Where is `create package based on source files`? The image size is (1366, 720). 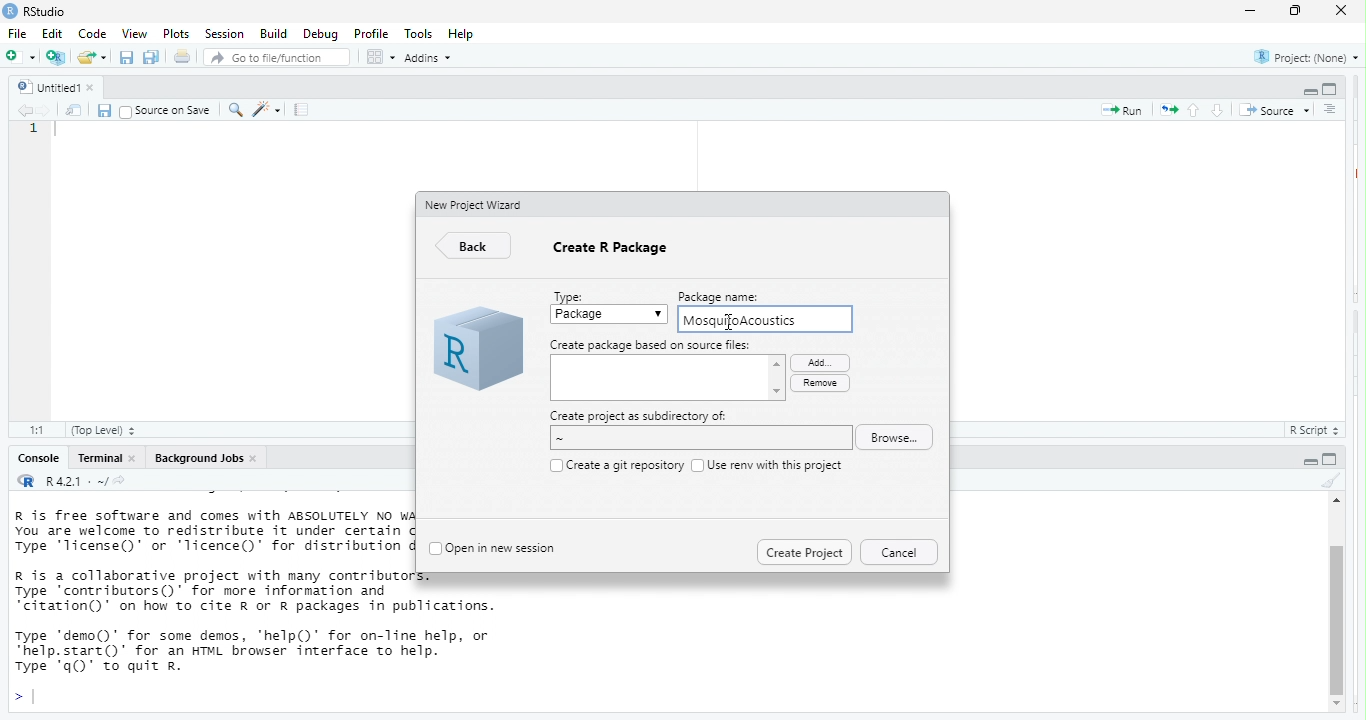
create package based on source files is located at coordinates (668, 380).